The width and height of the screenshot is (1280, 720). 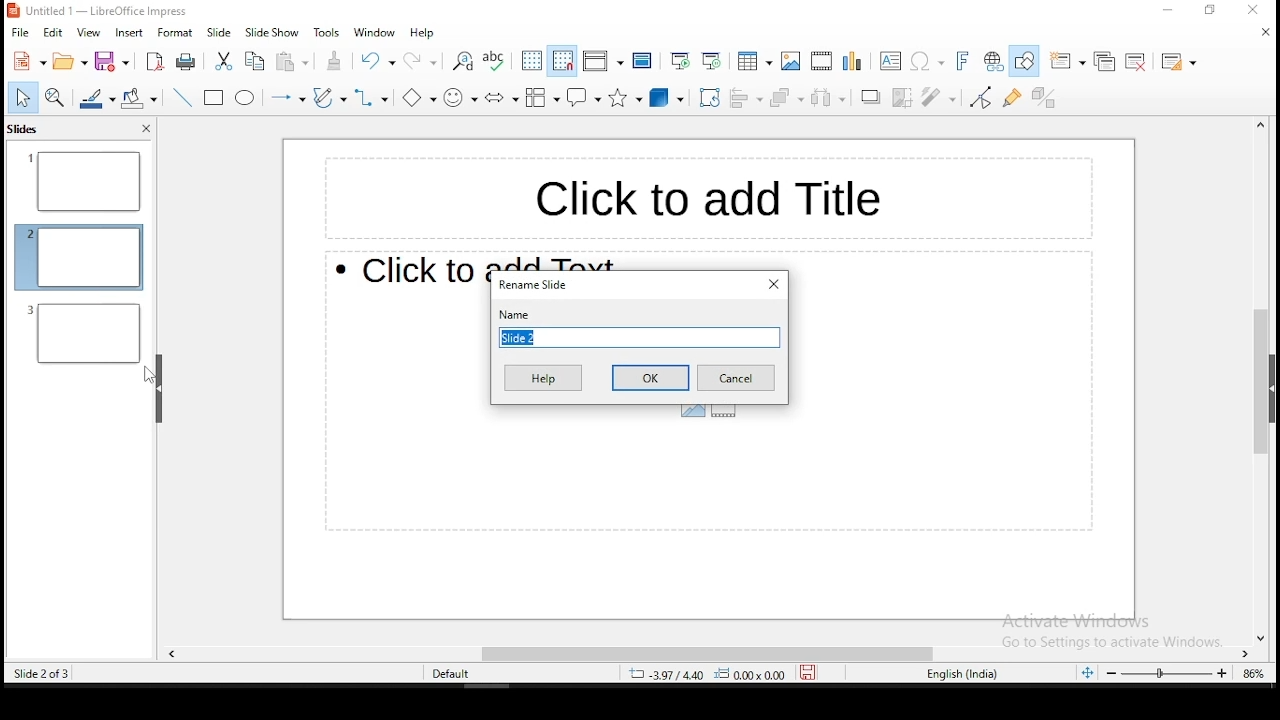 I want to click on window, so click(x=375, y=32).